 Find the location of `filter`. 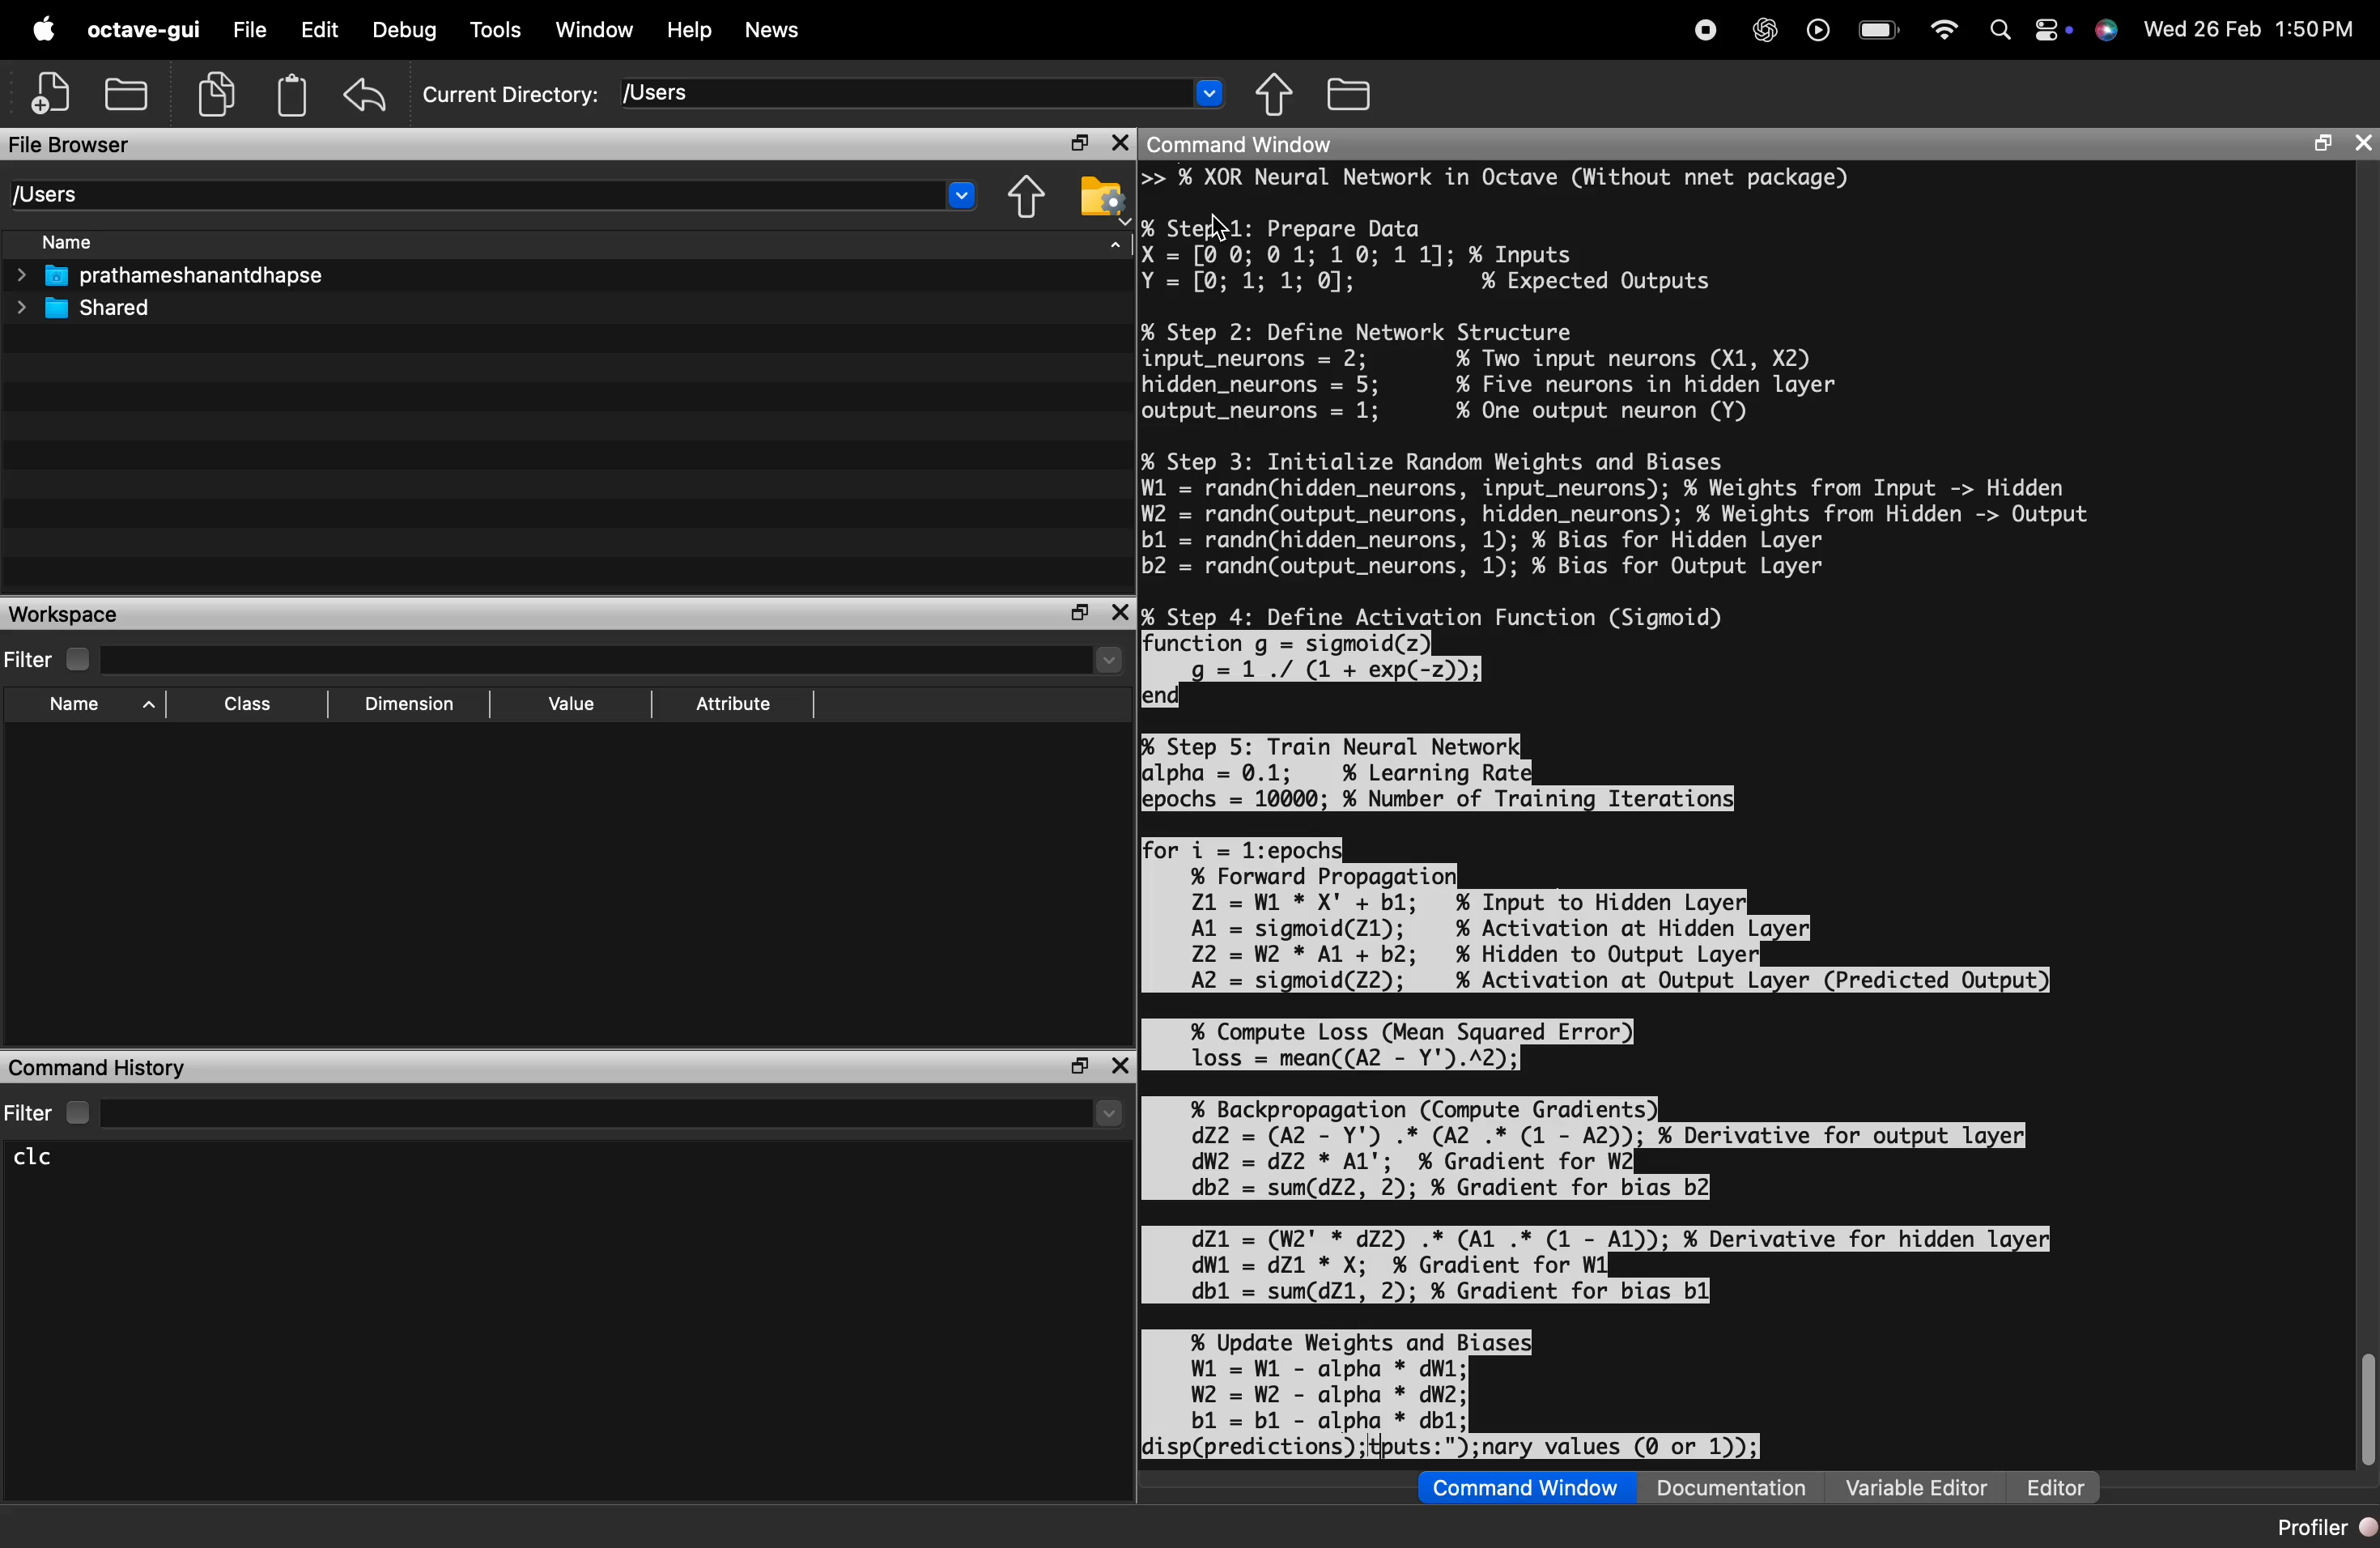

filter is located at coordinates (566, 659).